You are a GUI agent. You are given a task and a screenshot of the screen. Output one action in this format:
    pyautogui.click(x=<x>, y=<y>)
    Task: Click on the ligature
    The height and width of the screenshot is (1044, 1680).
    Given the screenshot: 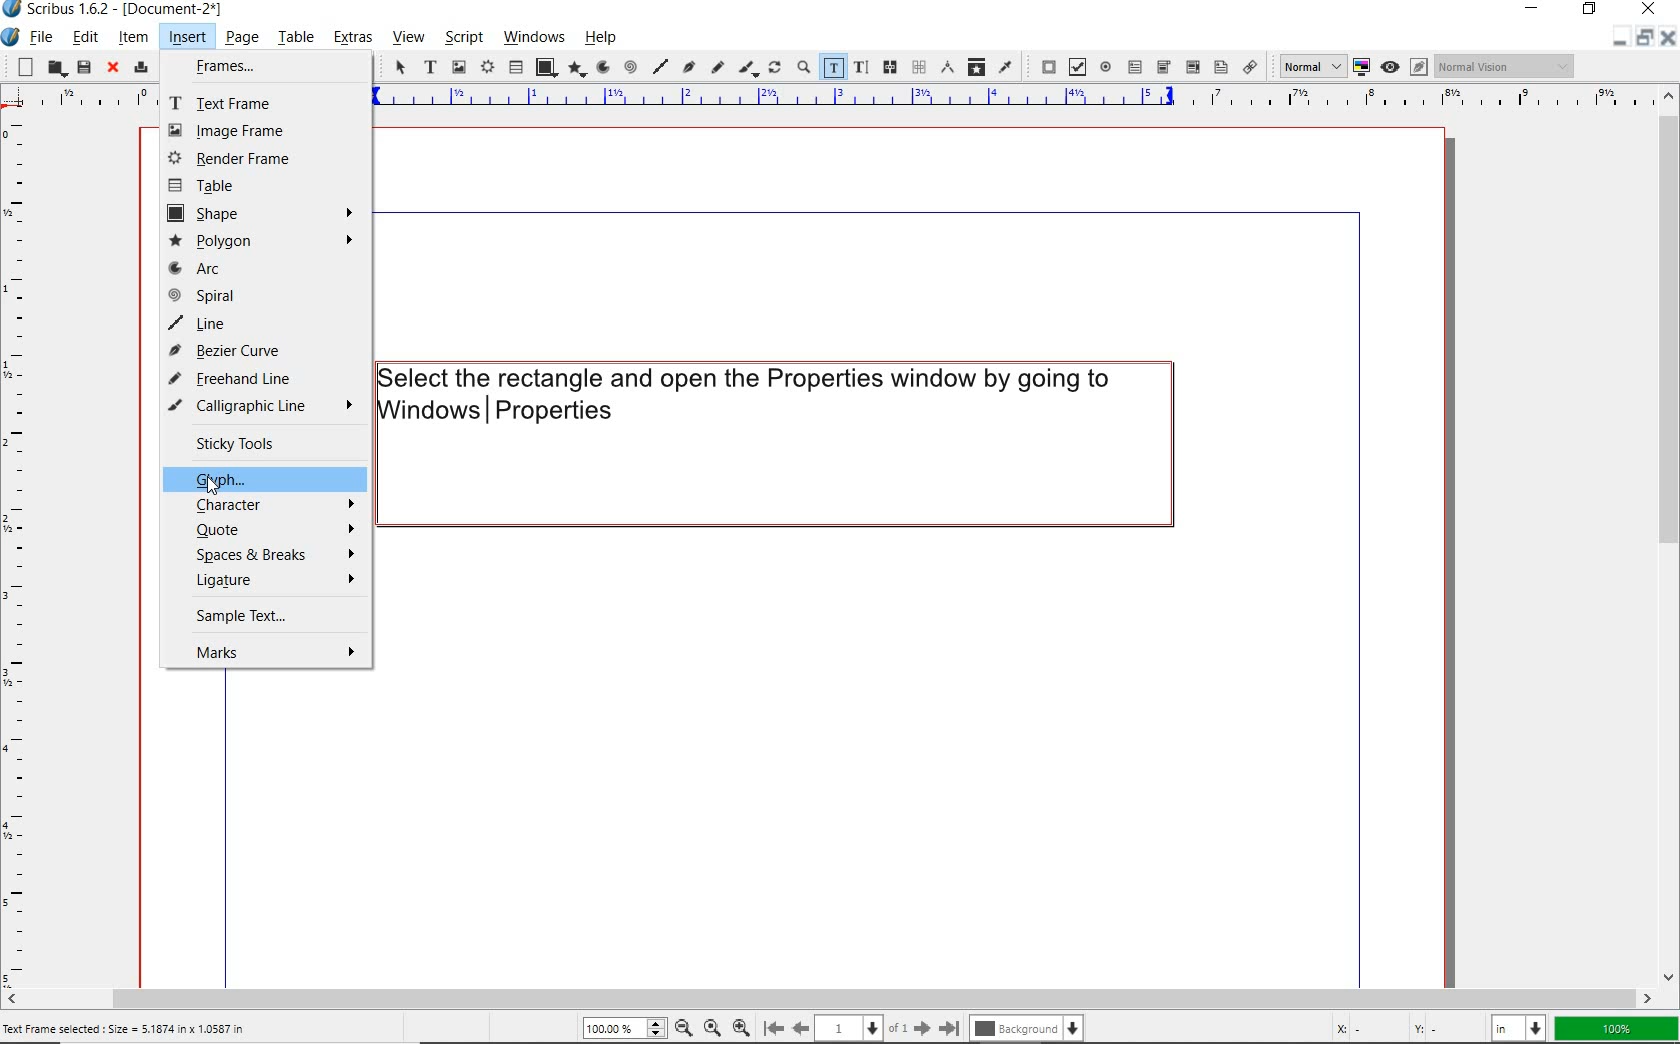 What is the action you would take?
    pyautogui.click(x=270, y=582)
    